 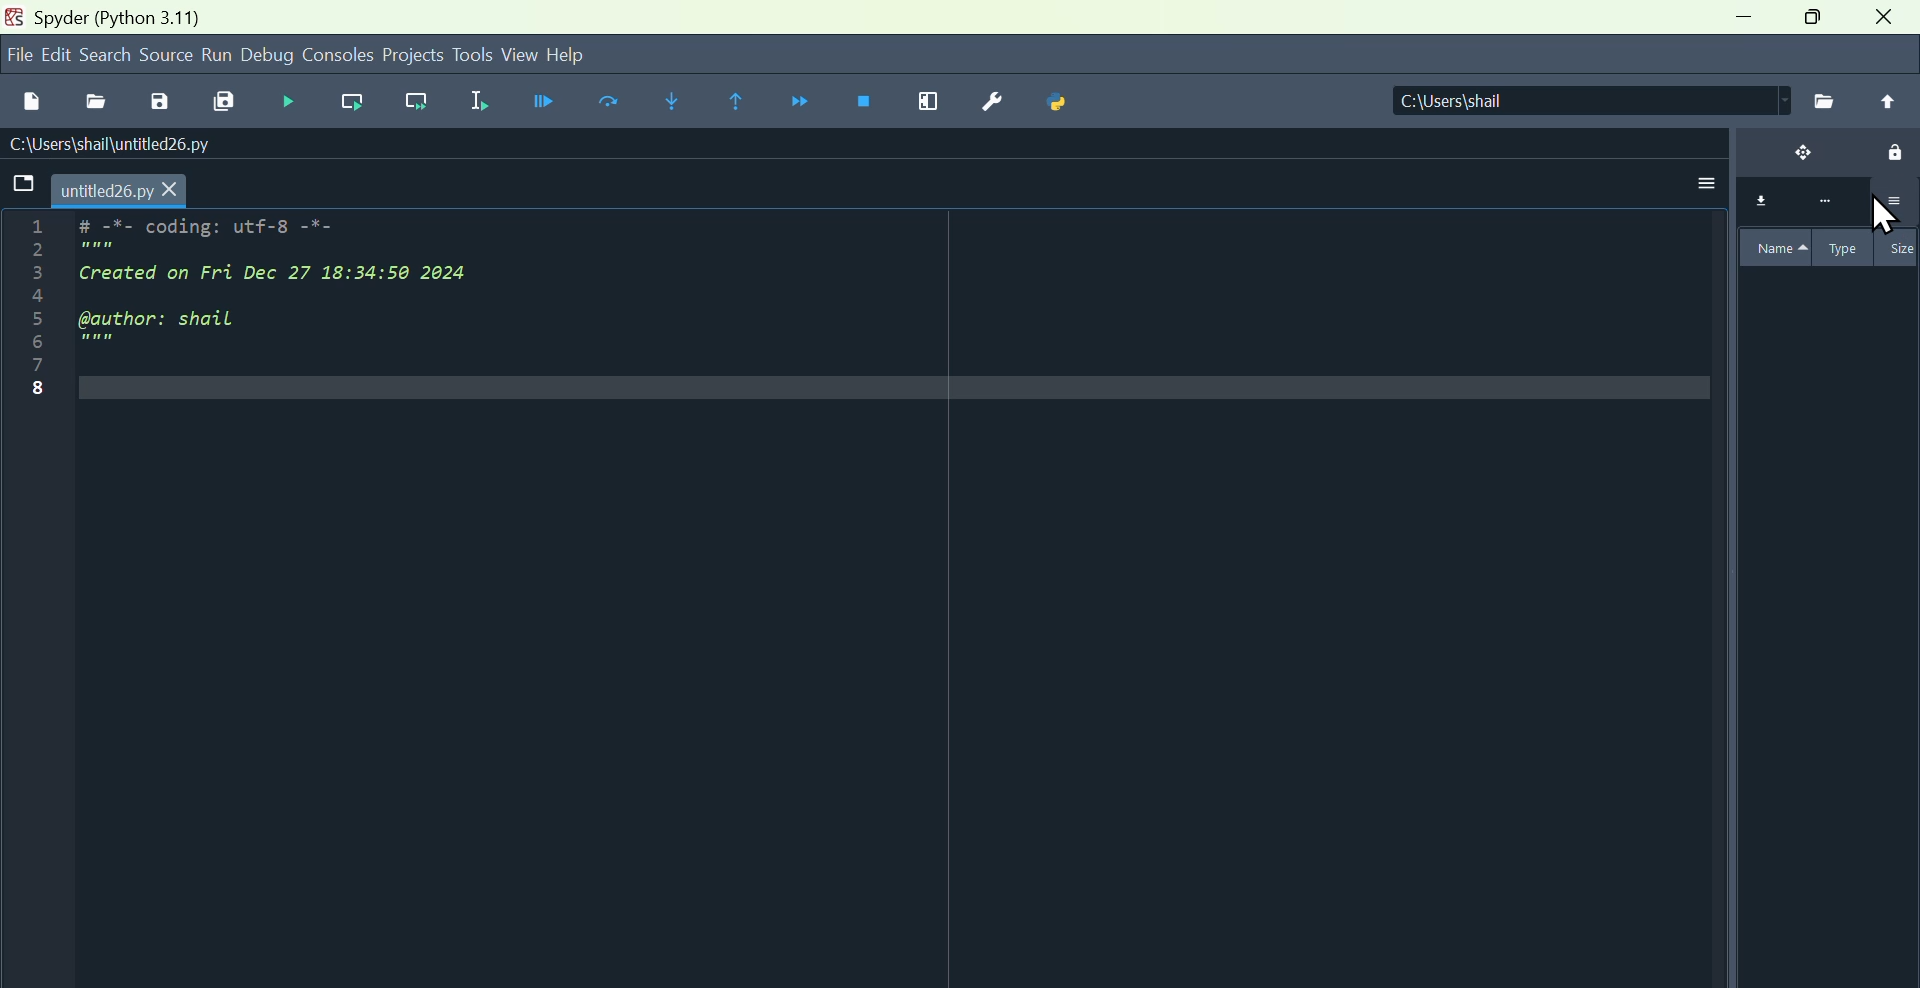 I want to click on cursor, so click(x=1886, y=219).